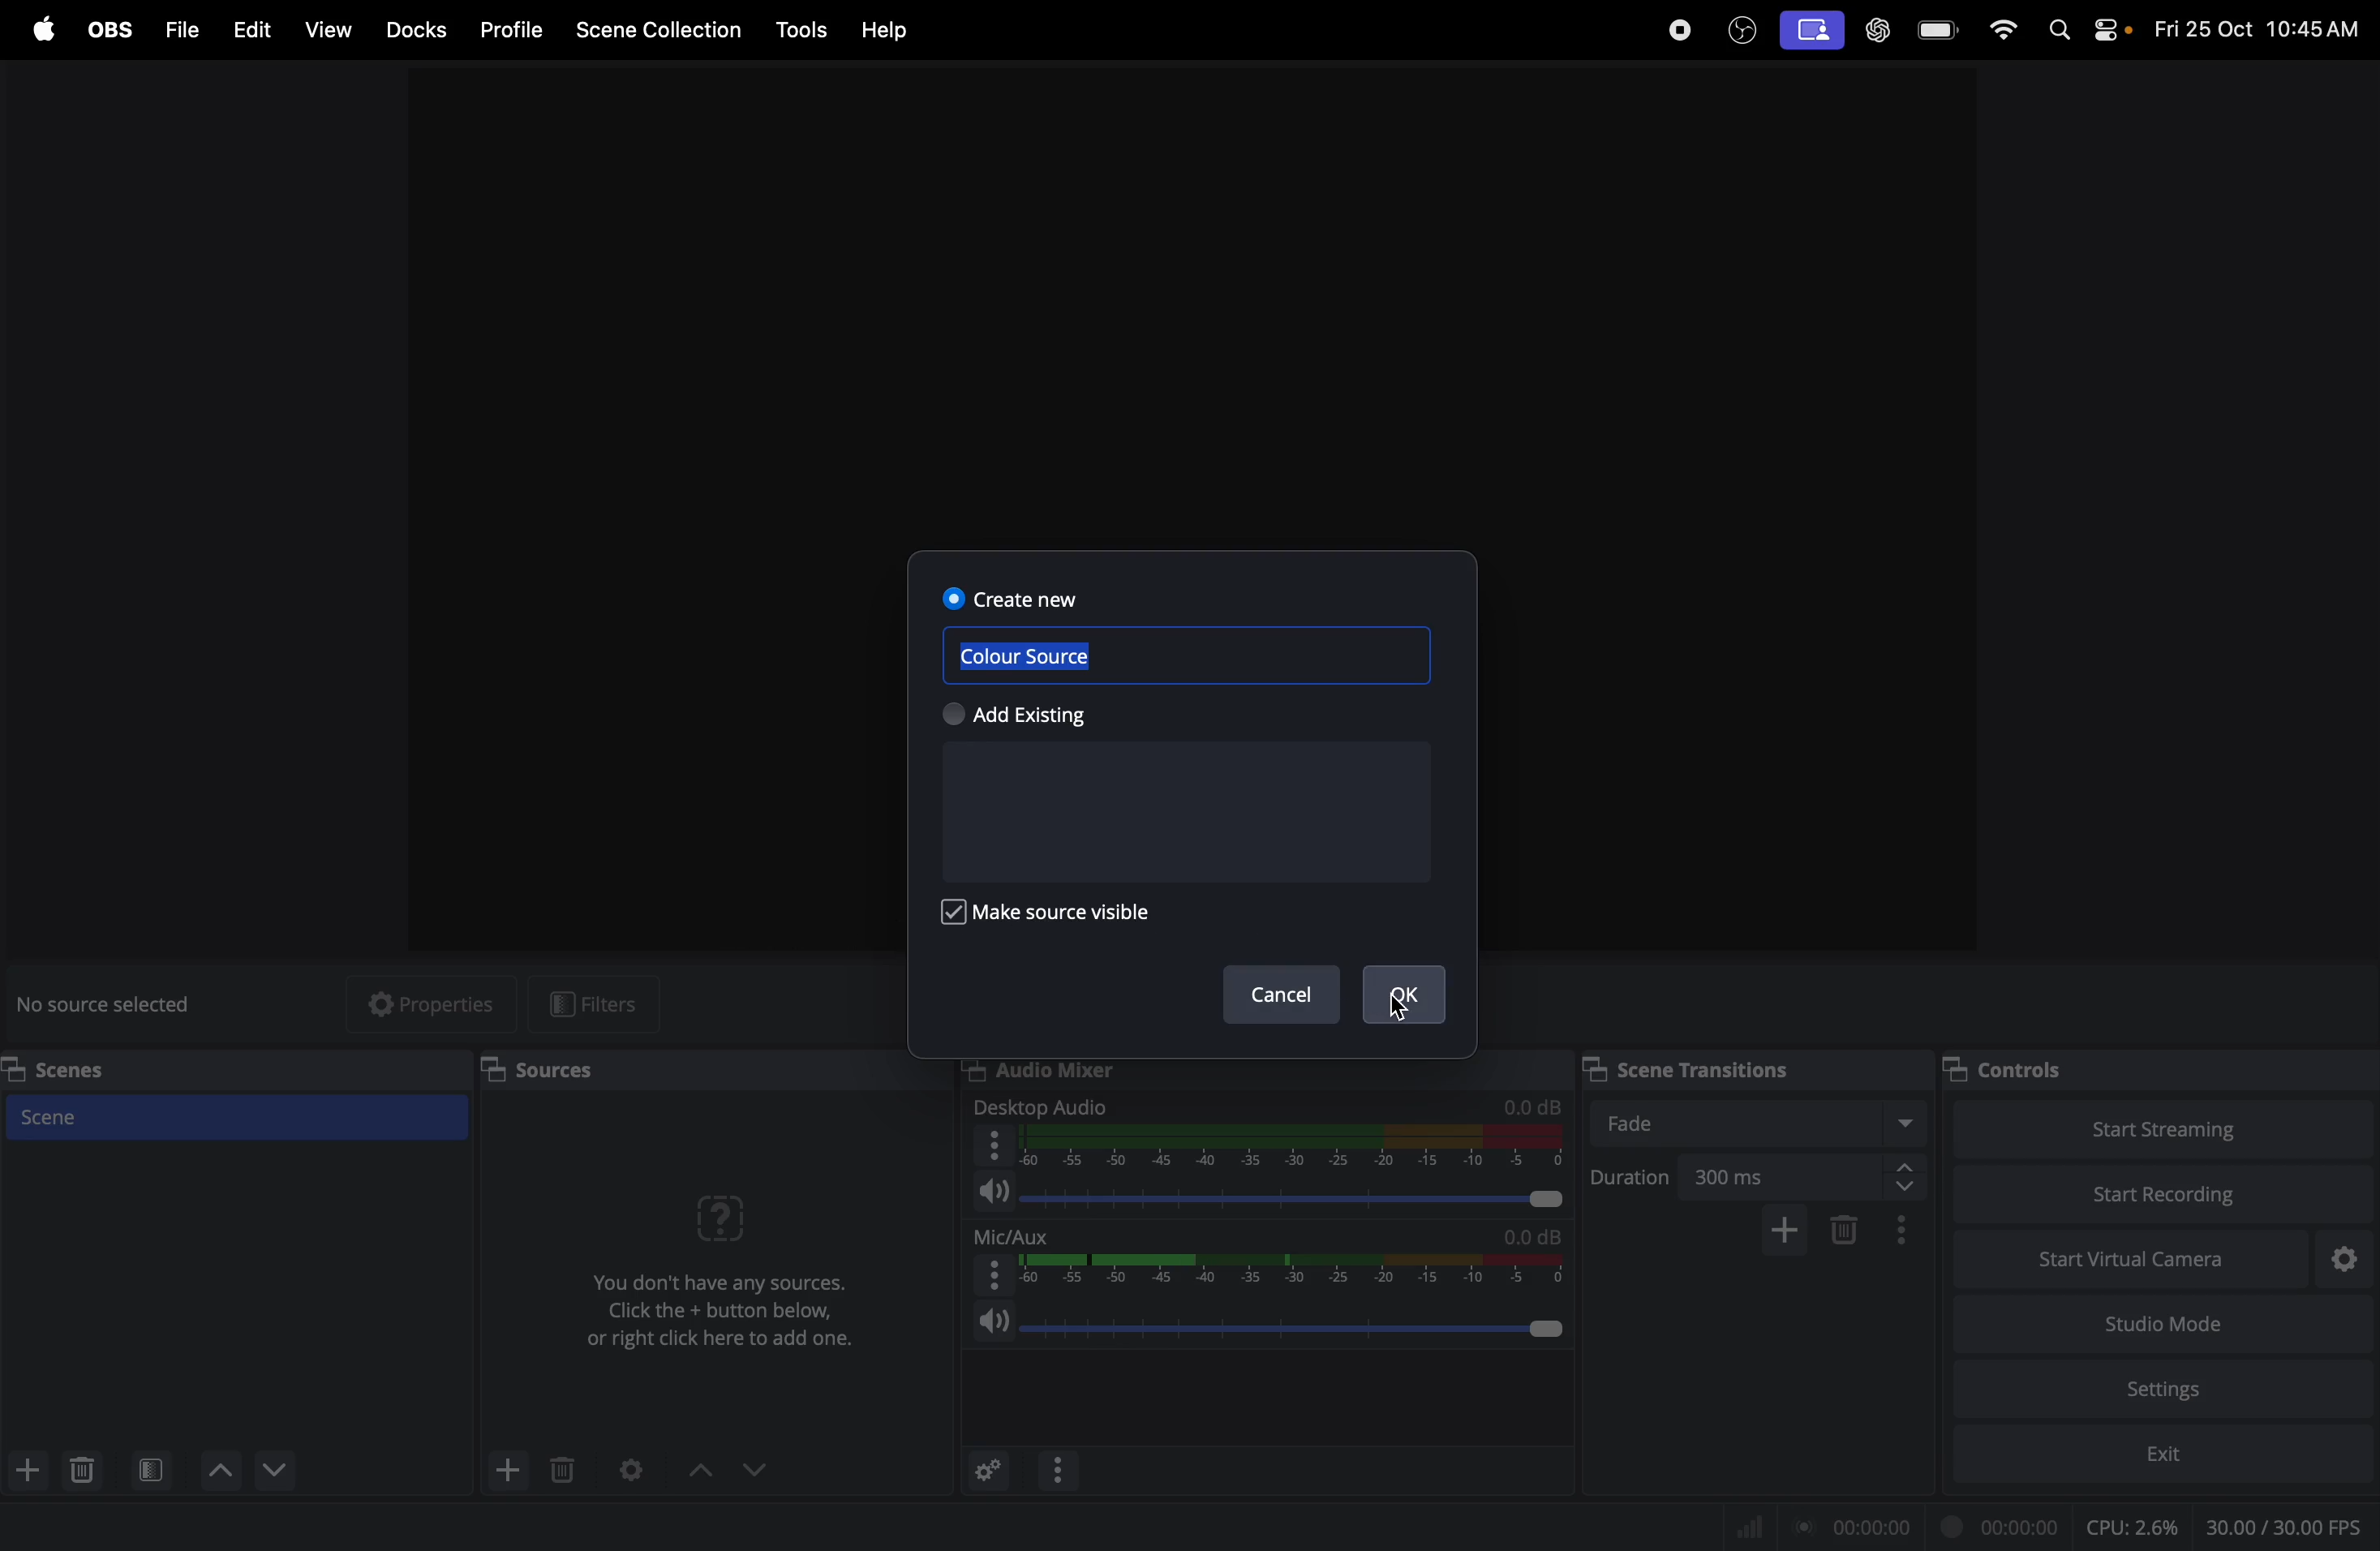  What do you see at coordinates (631, 1472) in the screenshot?
I see `Open sorce properties` at bounding box center [631, 1472].